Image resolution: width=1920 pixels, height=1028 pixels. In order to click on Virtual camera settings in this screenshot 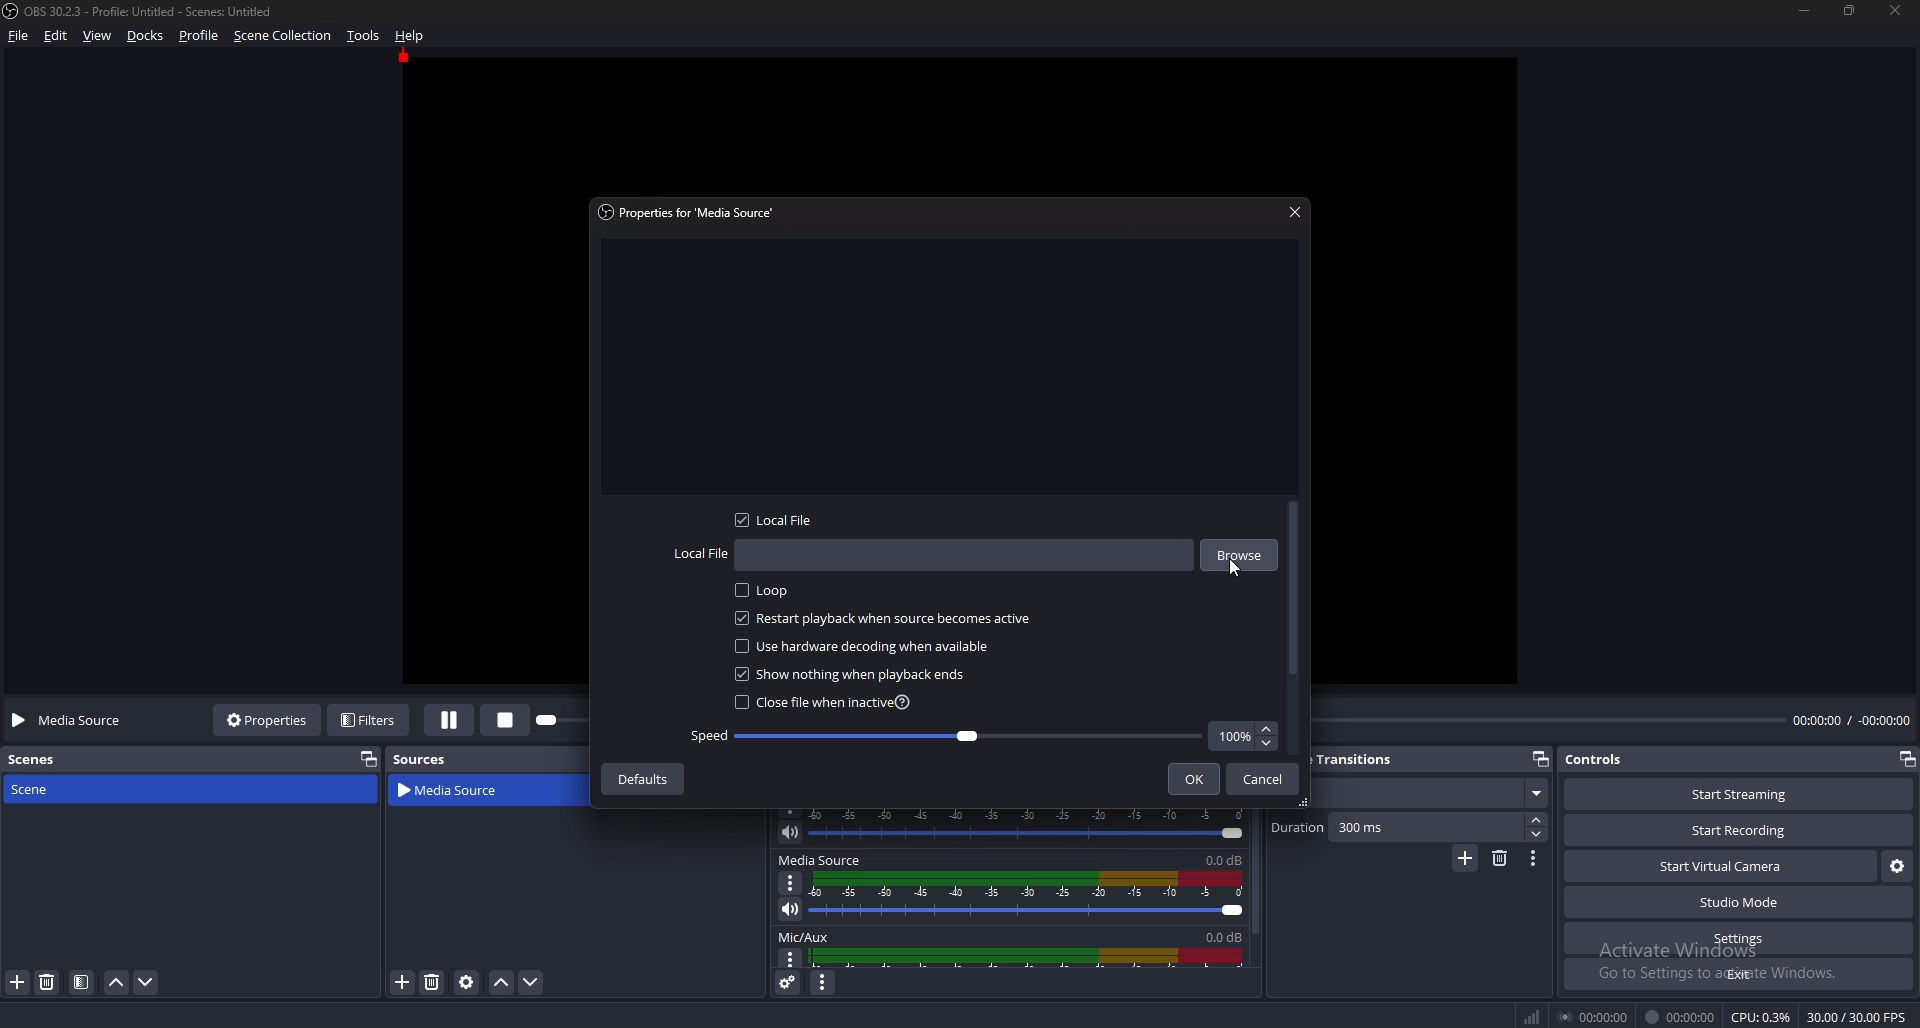, I will do `click(1897, 867)`.